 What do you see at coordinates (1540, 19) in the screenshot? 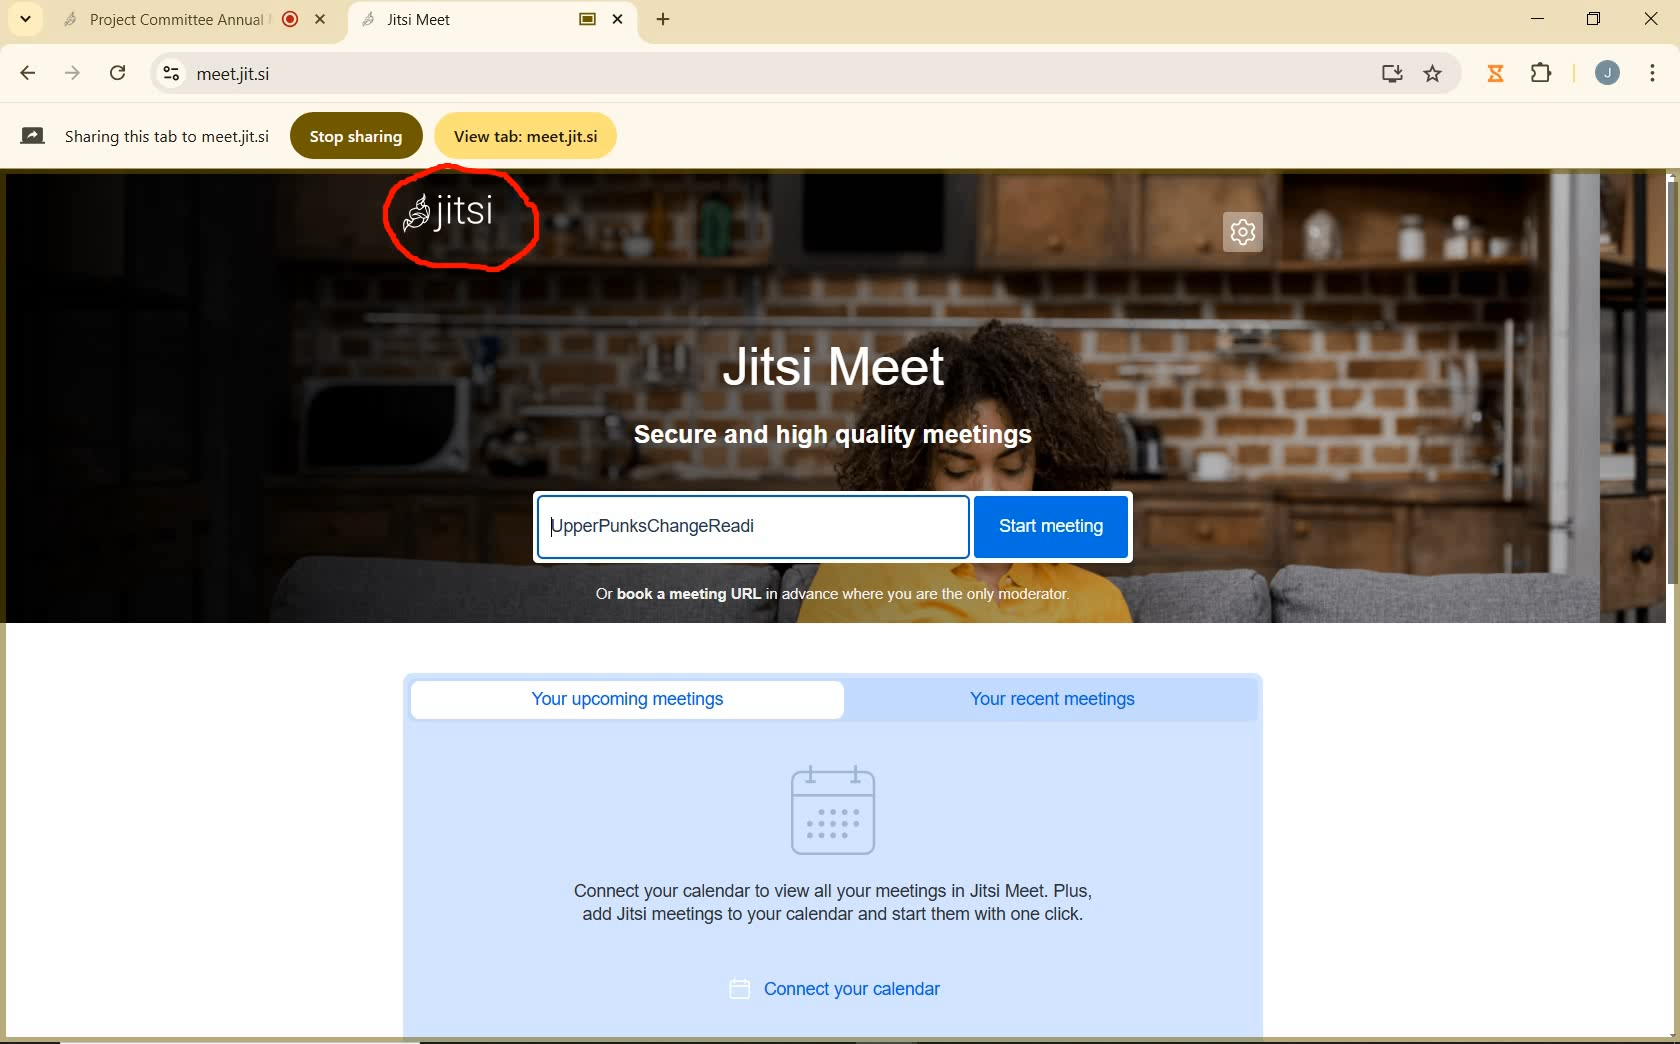
I see `MINIMIZE` at bounding box center [1540, 19].